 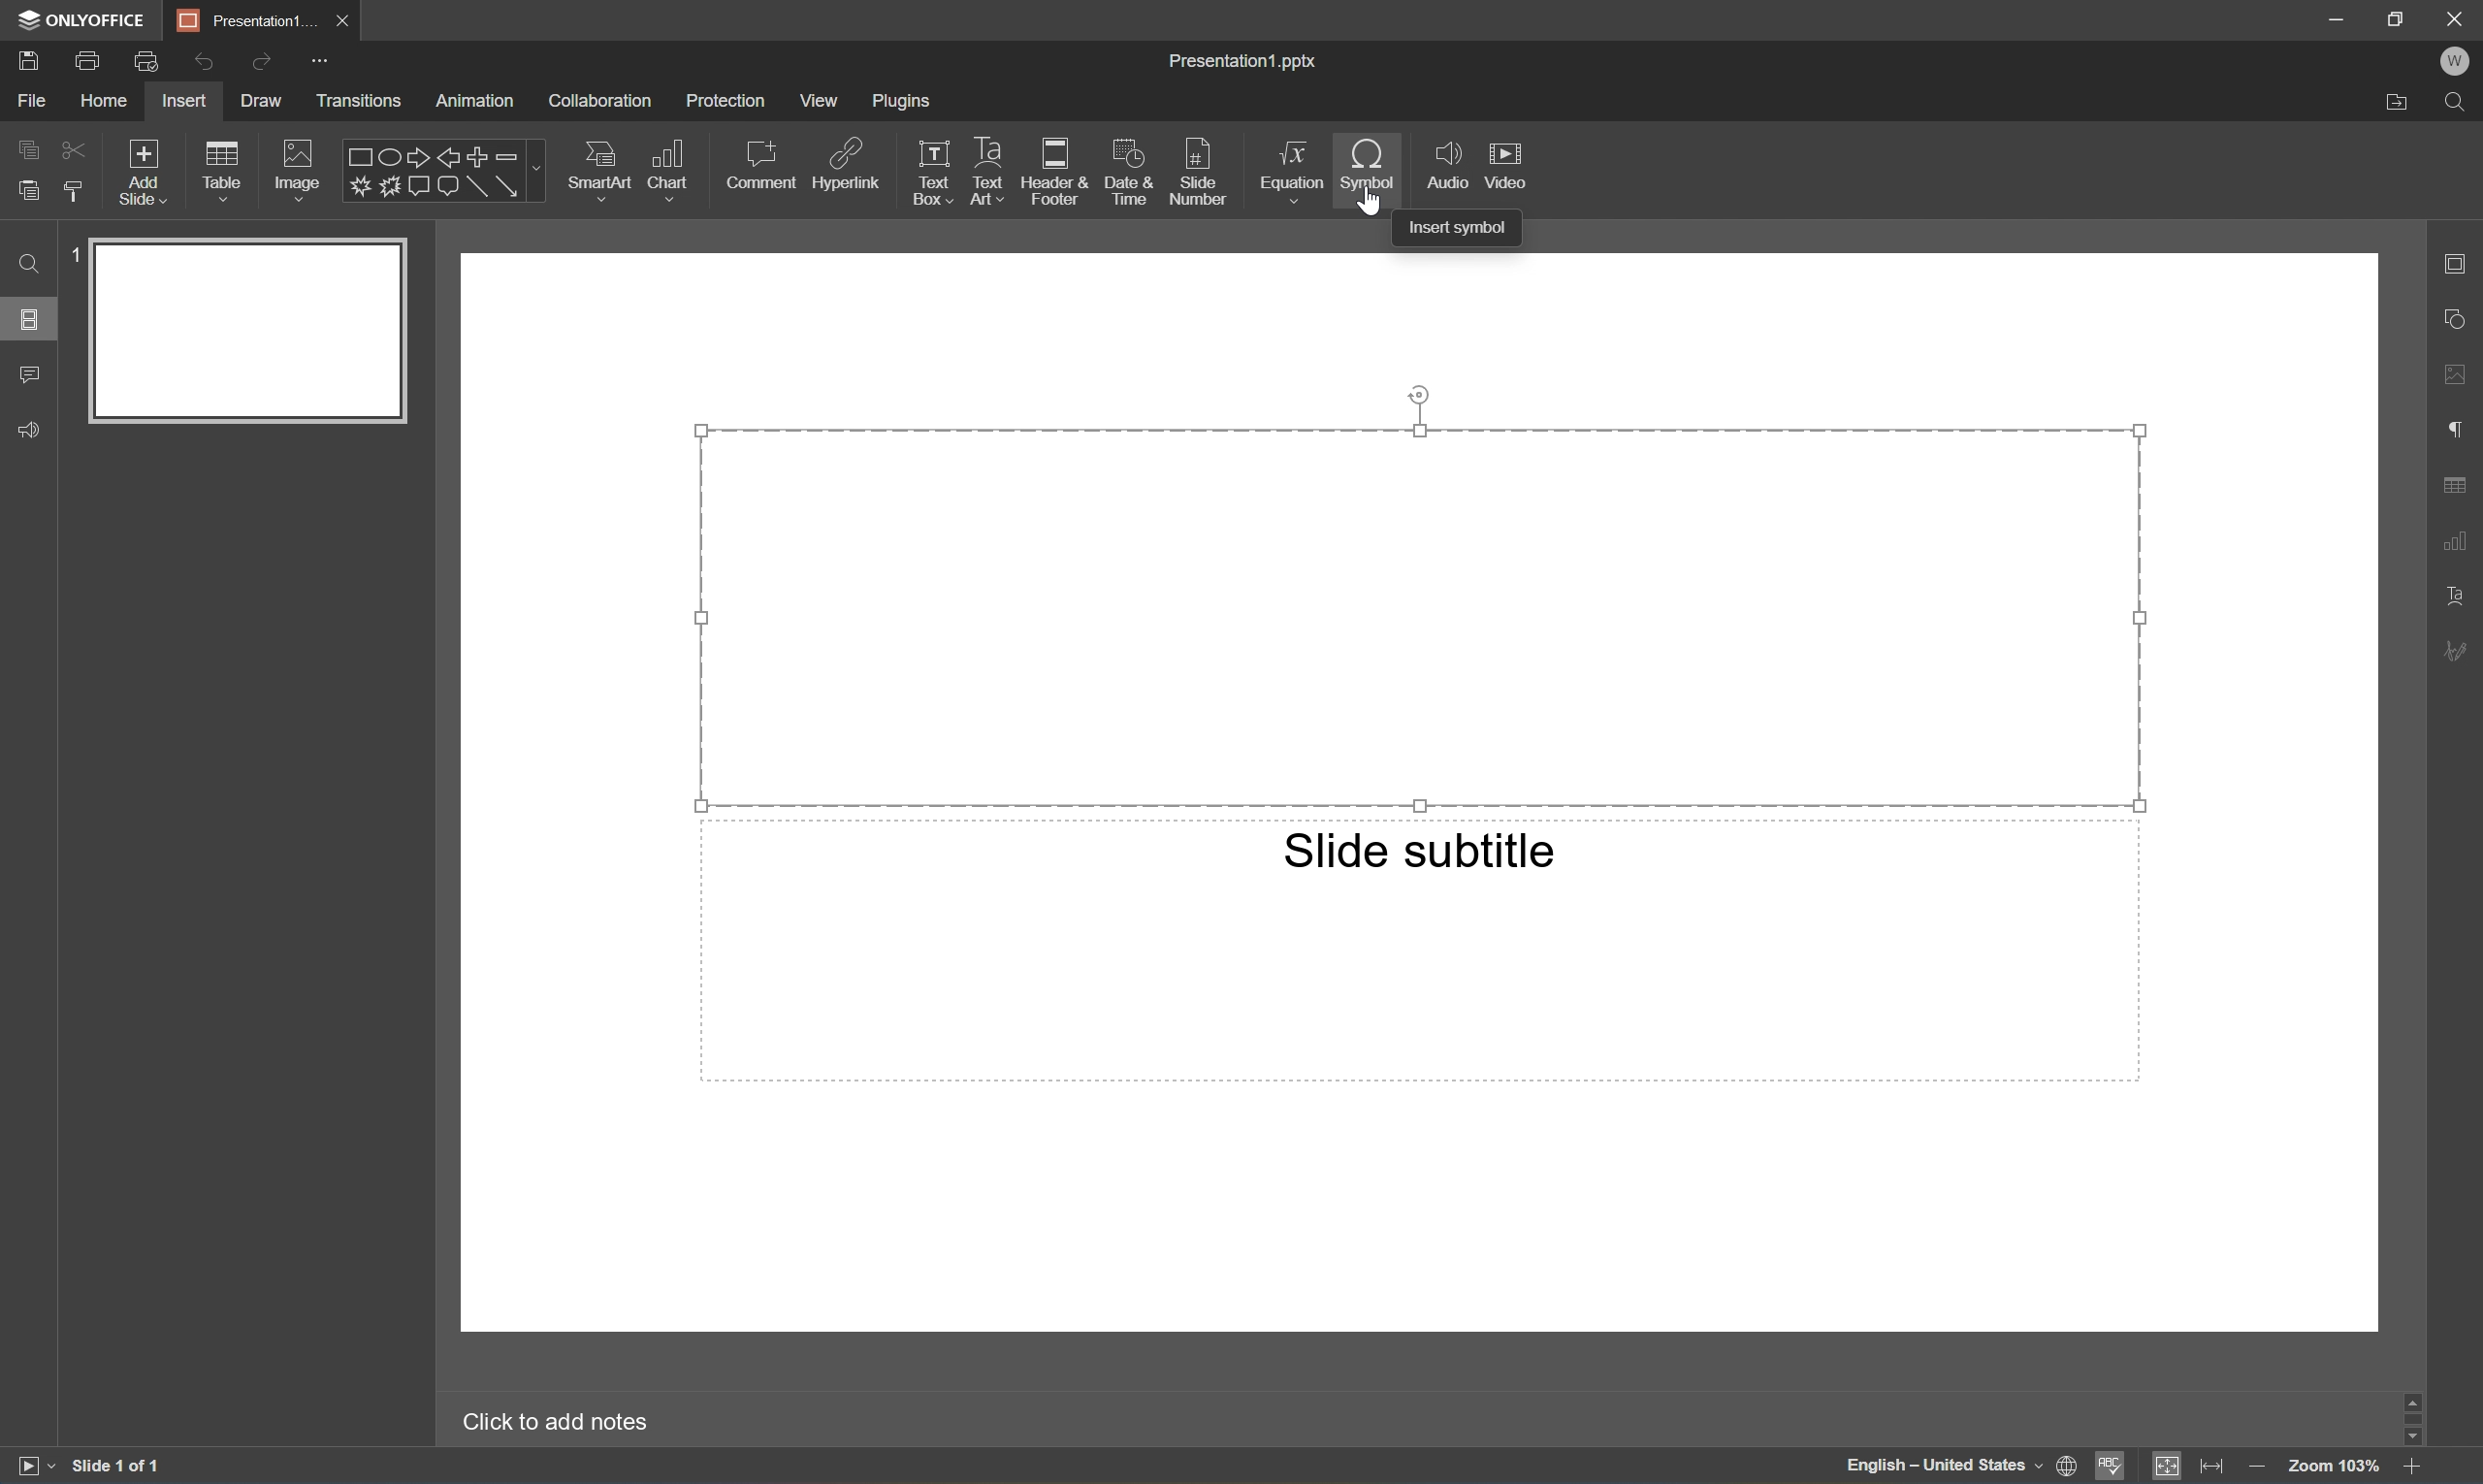 I want to click on Shape settings, so click(x=2454, y=316).